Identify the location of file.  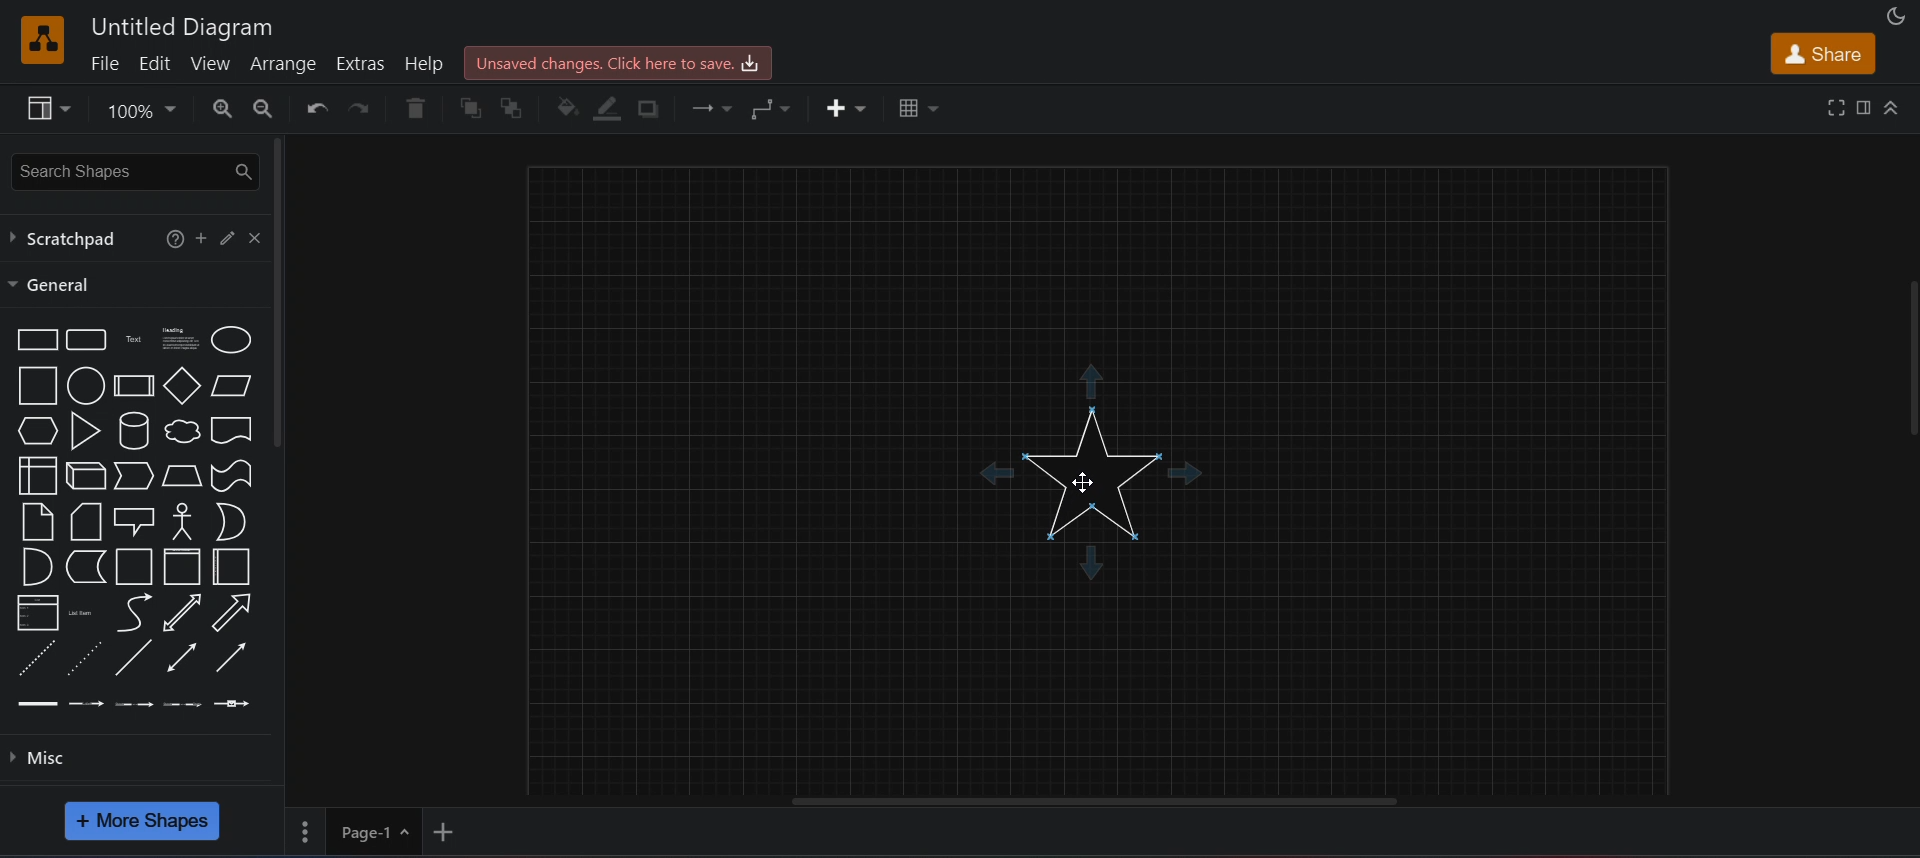
(108, 62).